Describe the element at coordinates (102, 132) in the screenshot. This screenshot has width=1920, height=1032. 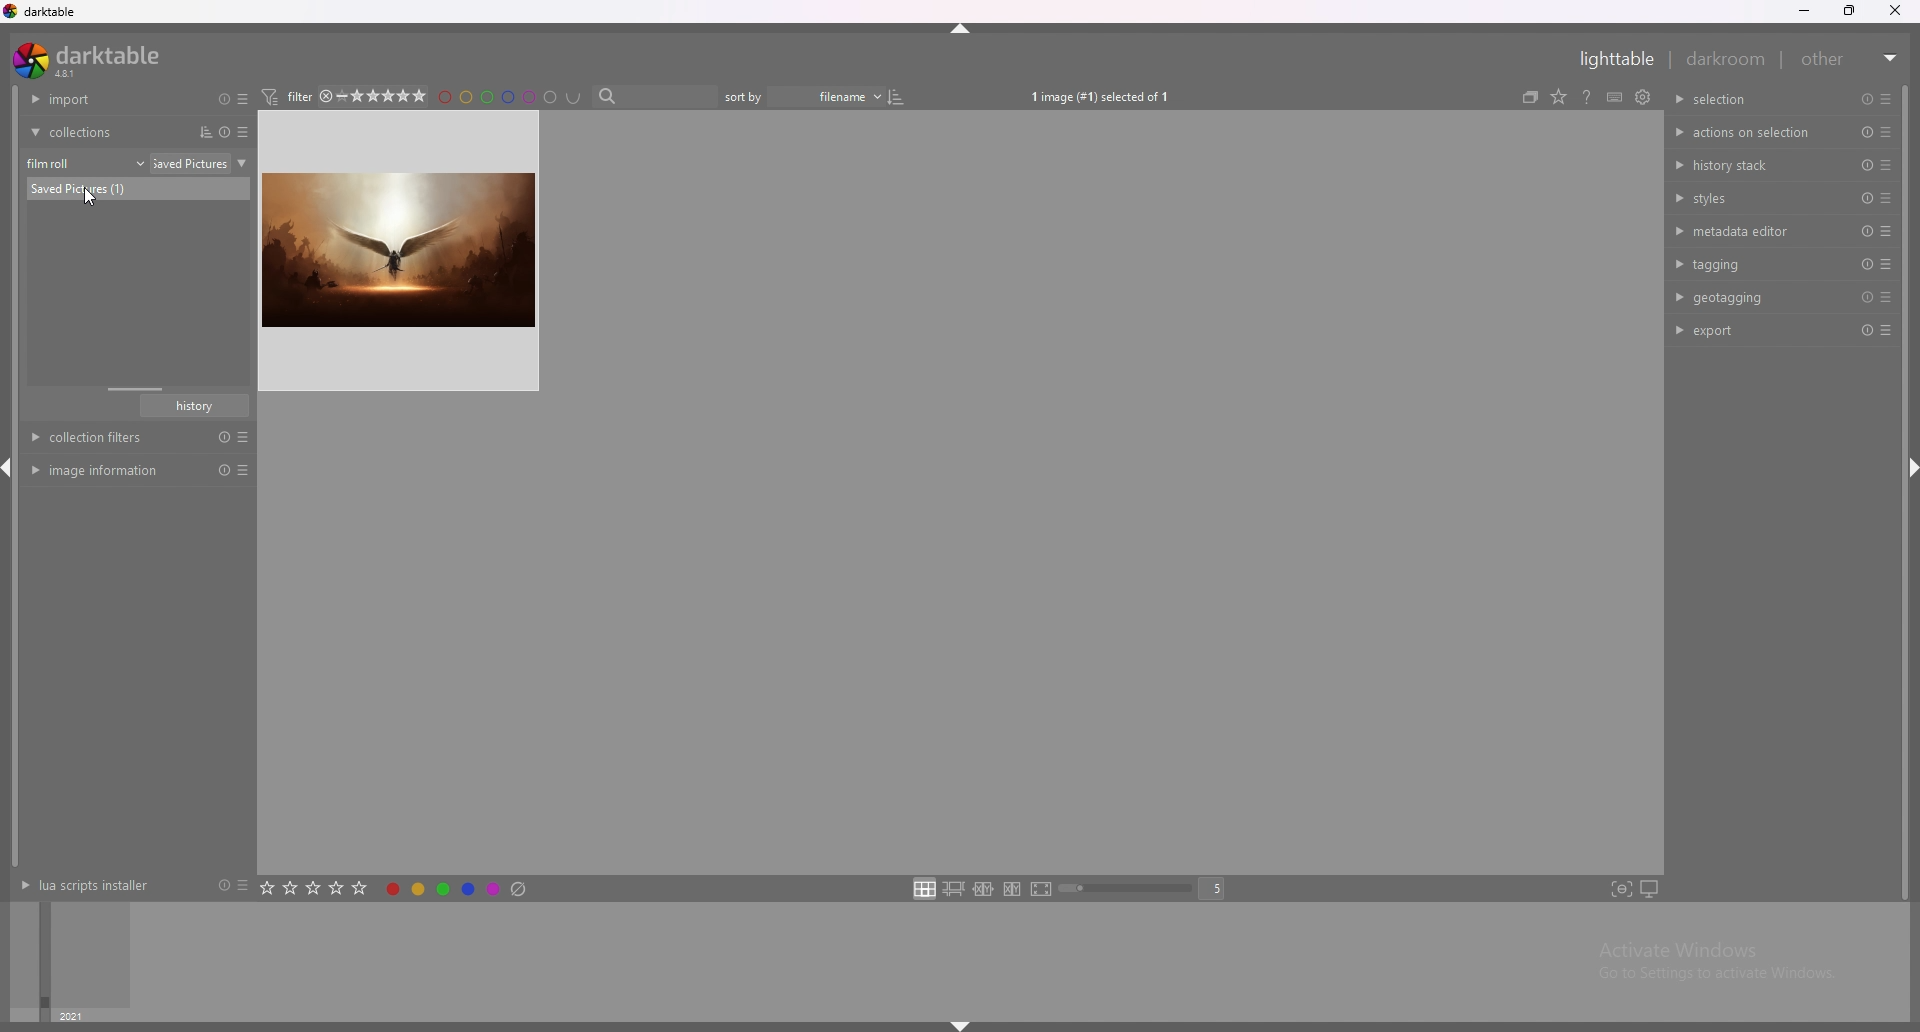
I see `collections` at that location.